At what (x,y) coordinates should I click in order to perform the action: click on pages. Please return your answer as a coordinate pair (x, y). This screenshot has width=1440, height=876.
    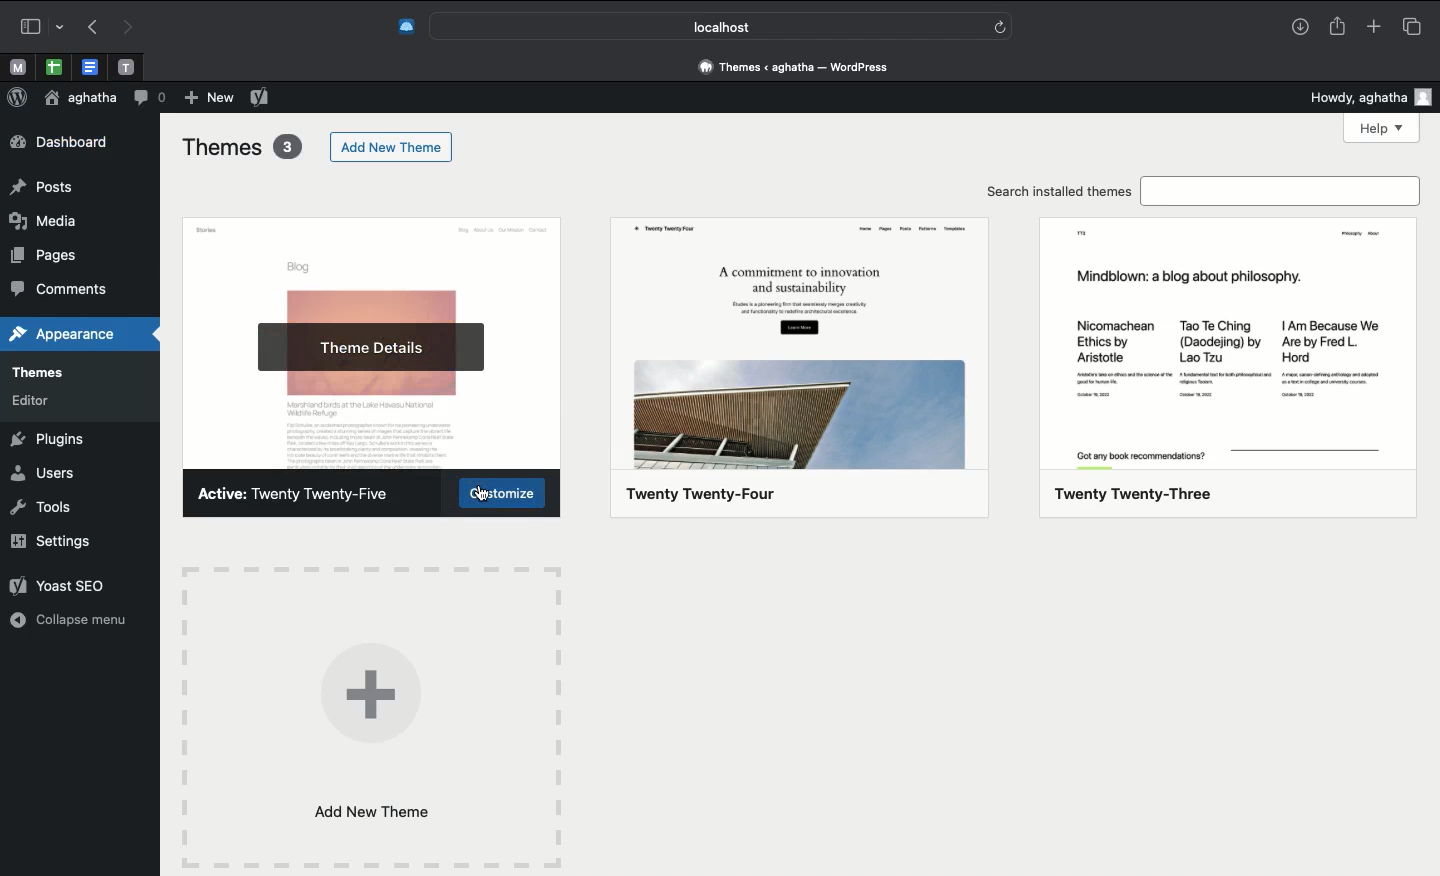
    Looking at the image, I should click on (46, 258).